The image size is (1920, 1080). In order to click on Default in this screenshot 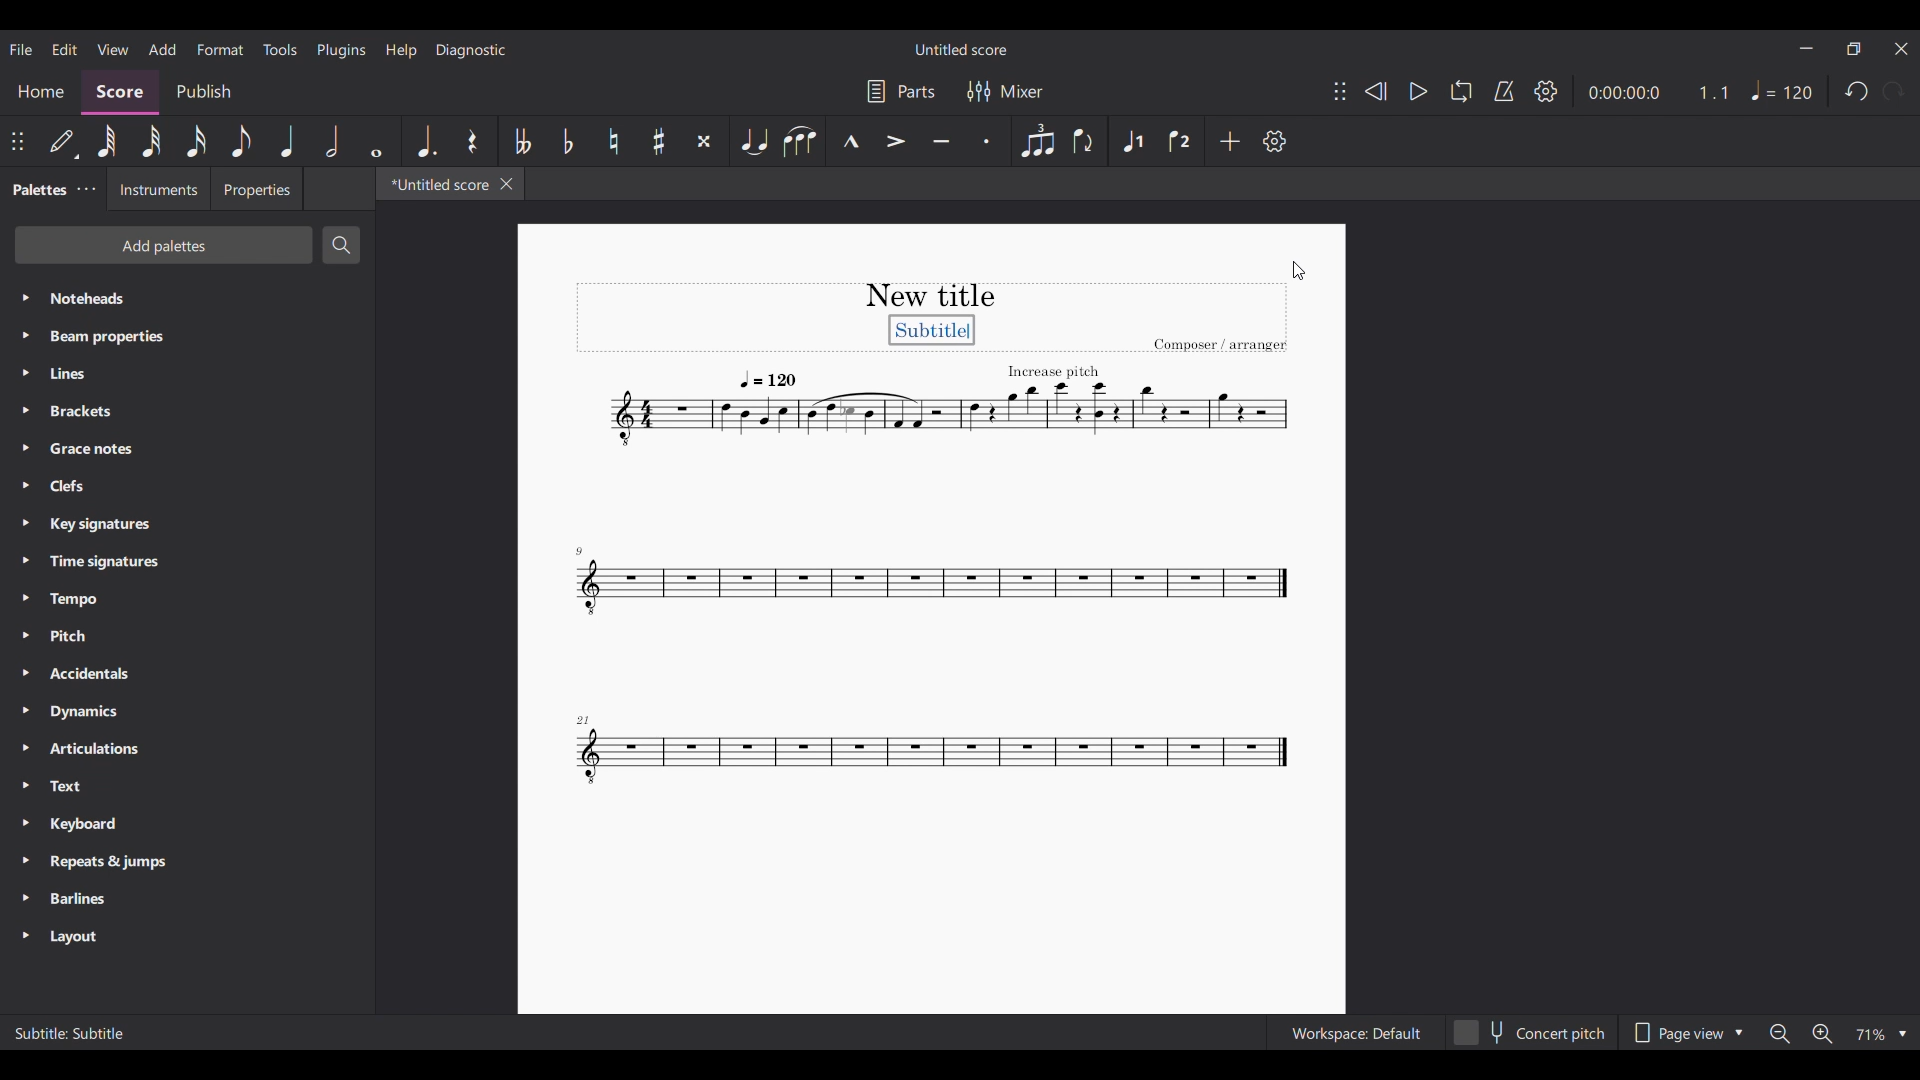, I will do `click(62, 141)`.